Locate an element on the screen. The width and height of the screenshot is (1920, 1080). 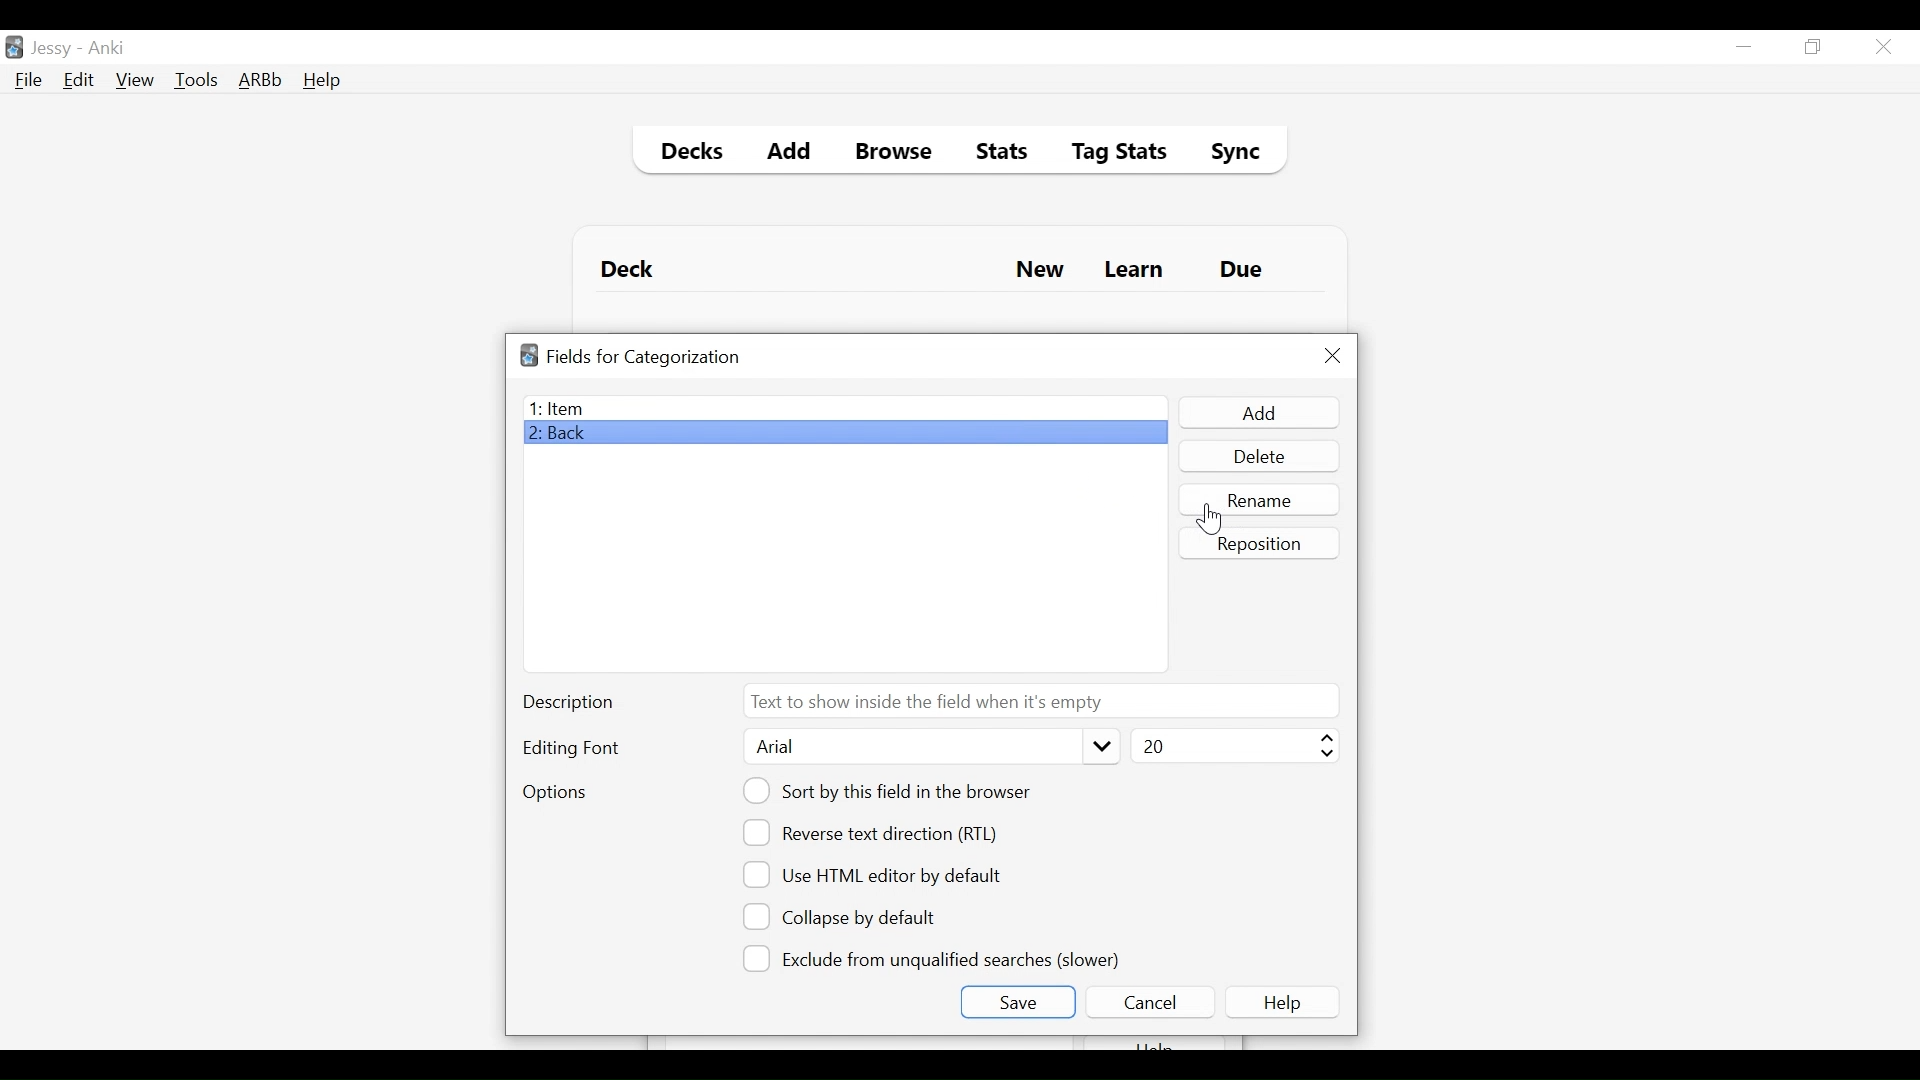
View is located at coordinates (136, 80).